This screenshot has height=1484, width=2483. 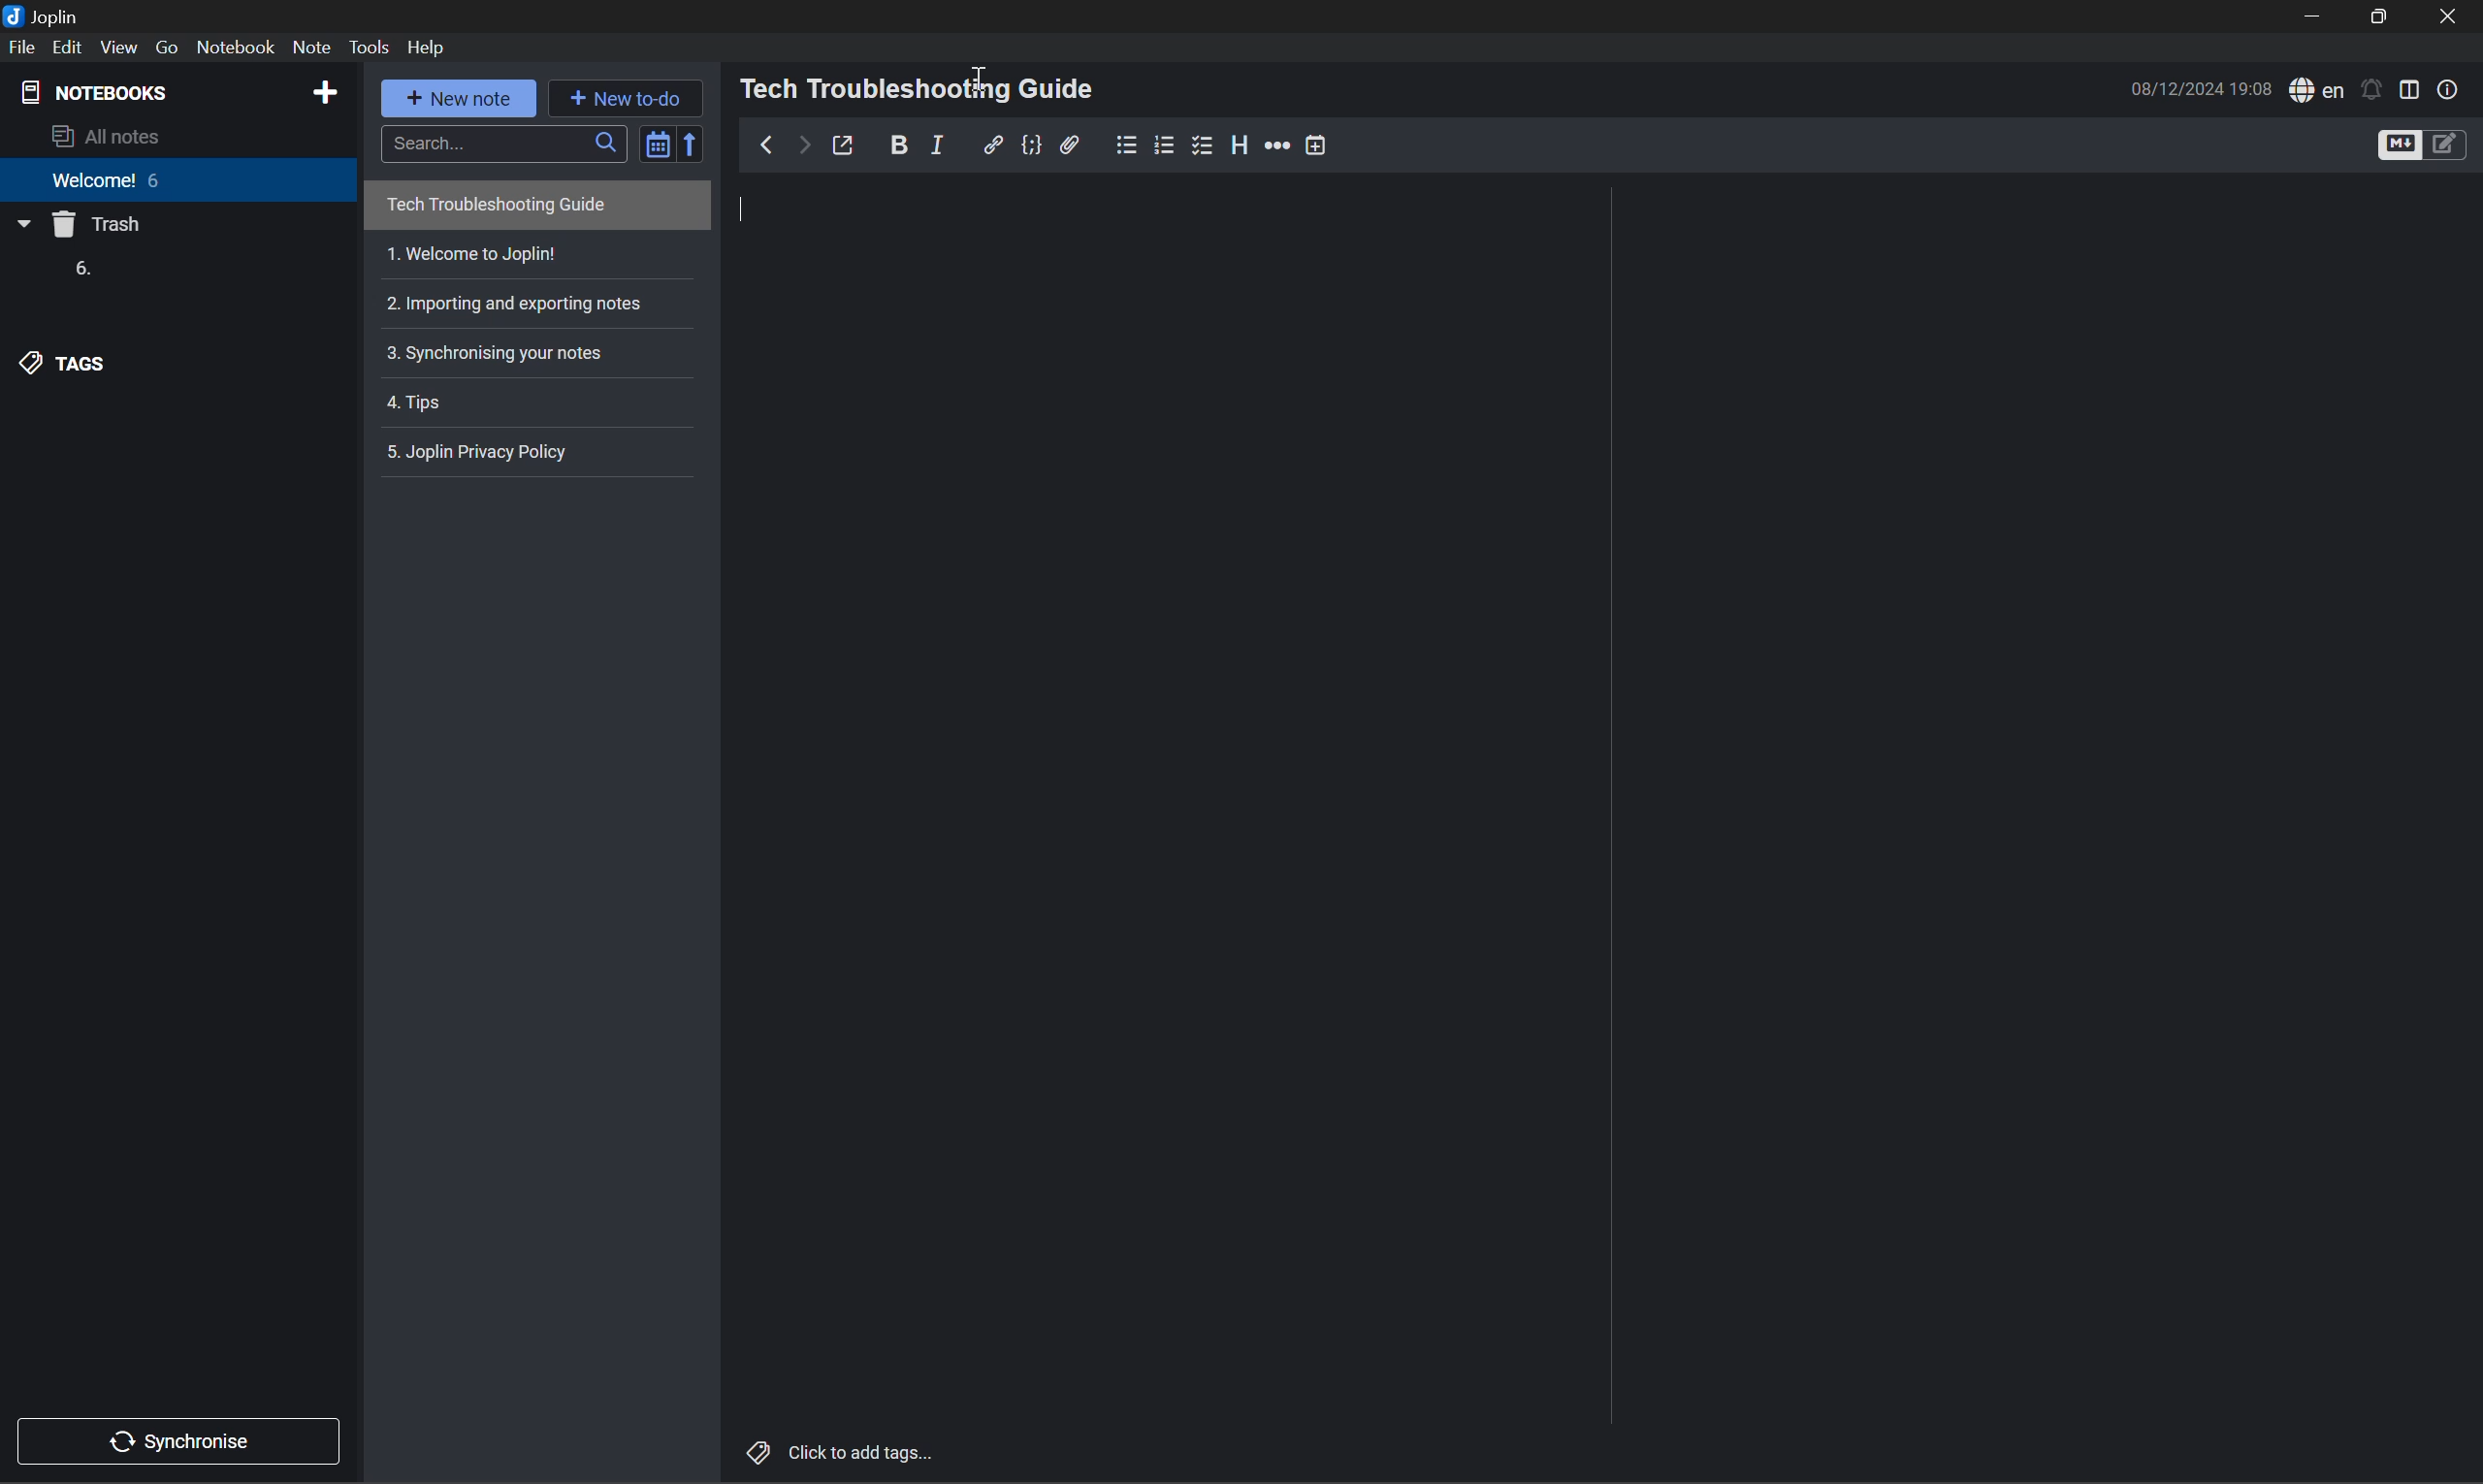 What do you see at coordinates (1277, 145) in the screenshot?
I see `More` at bounding box center [1277, 145].